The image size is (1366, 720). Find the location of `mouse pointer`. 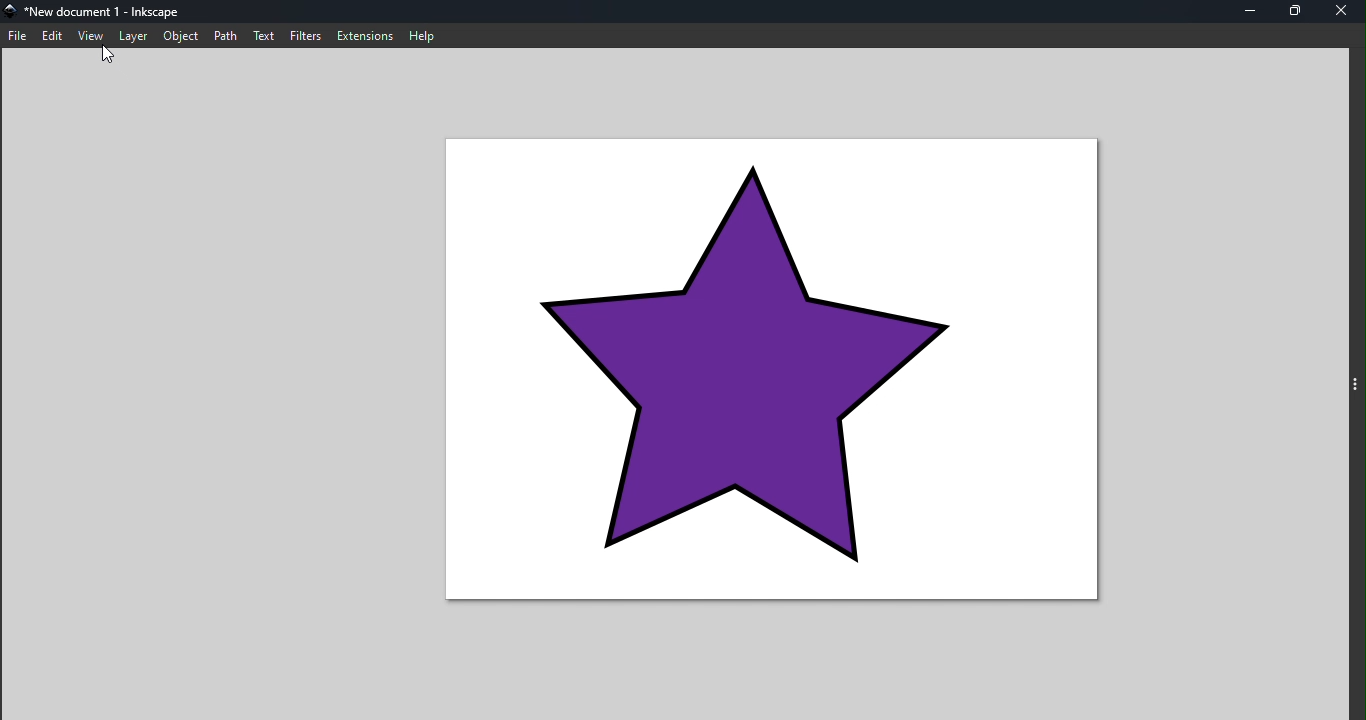

mouse pointer is located at coordinates (112, 59).